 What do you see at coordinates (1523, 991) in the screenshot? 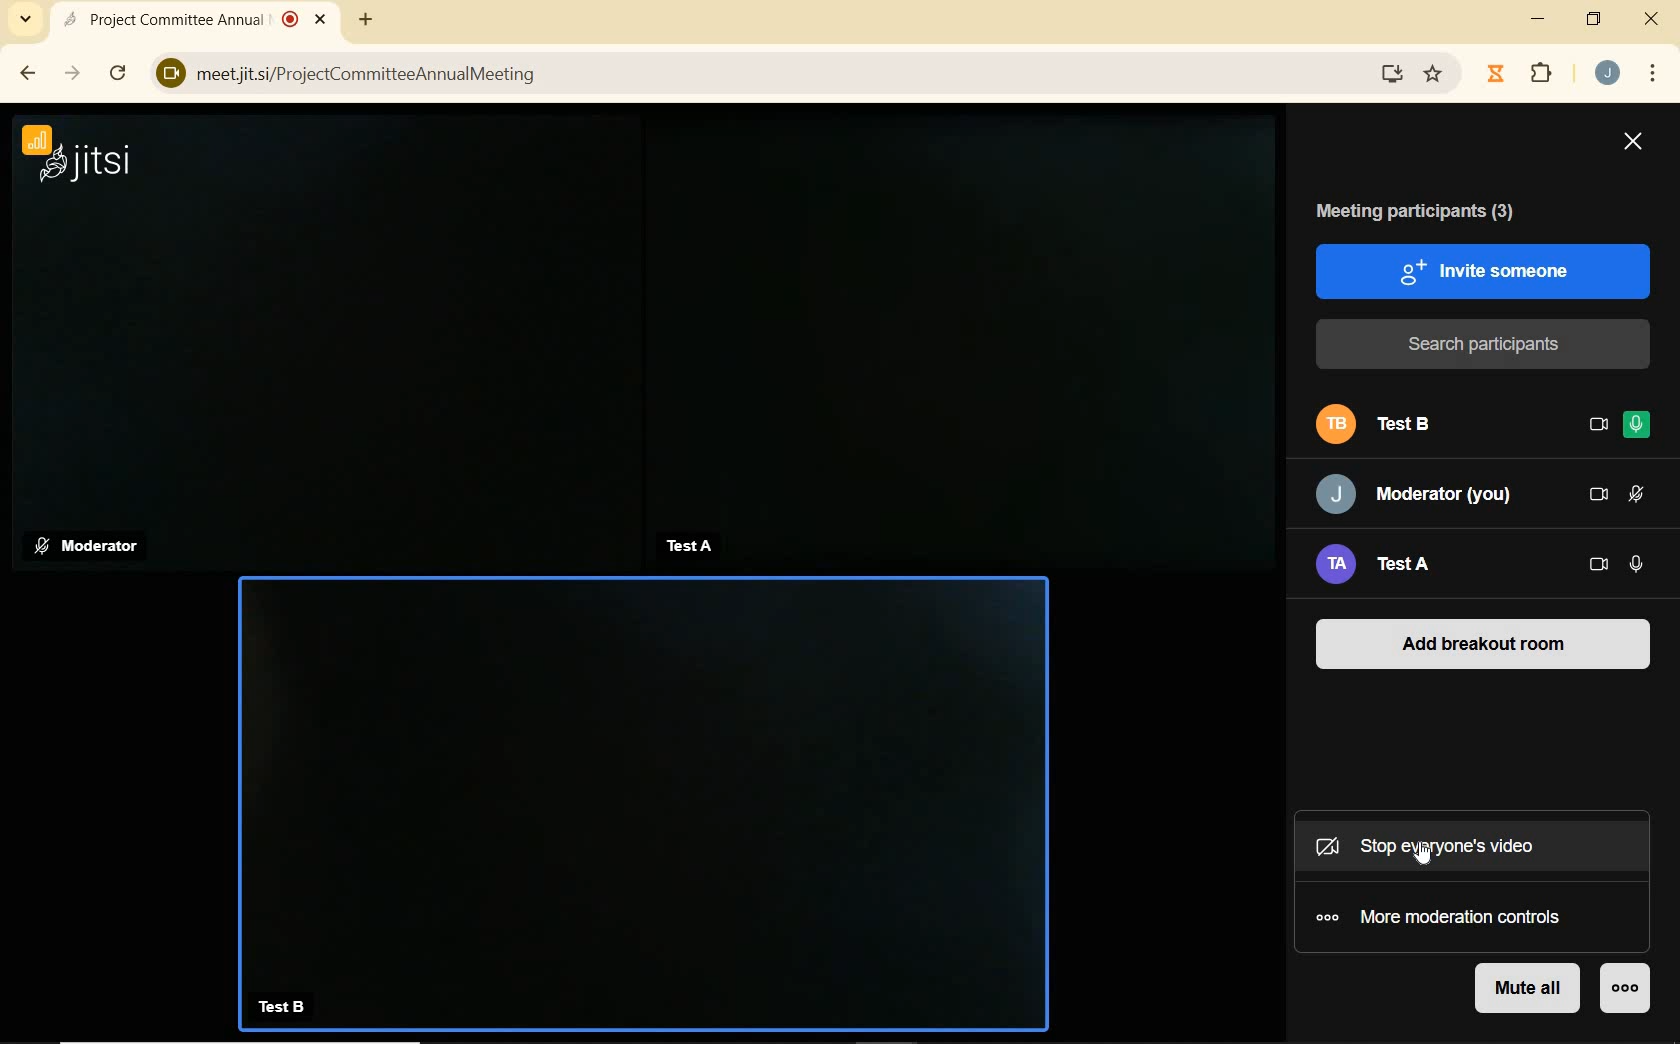
I see `MUTE ALL` at bounding box center [1523, 991].